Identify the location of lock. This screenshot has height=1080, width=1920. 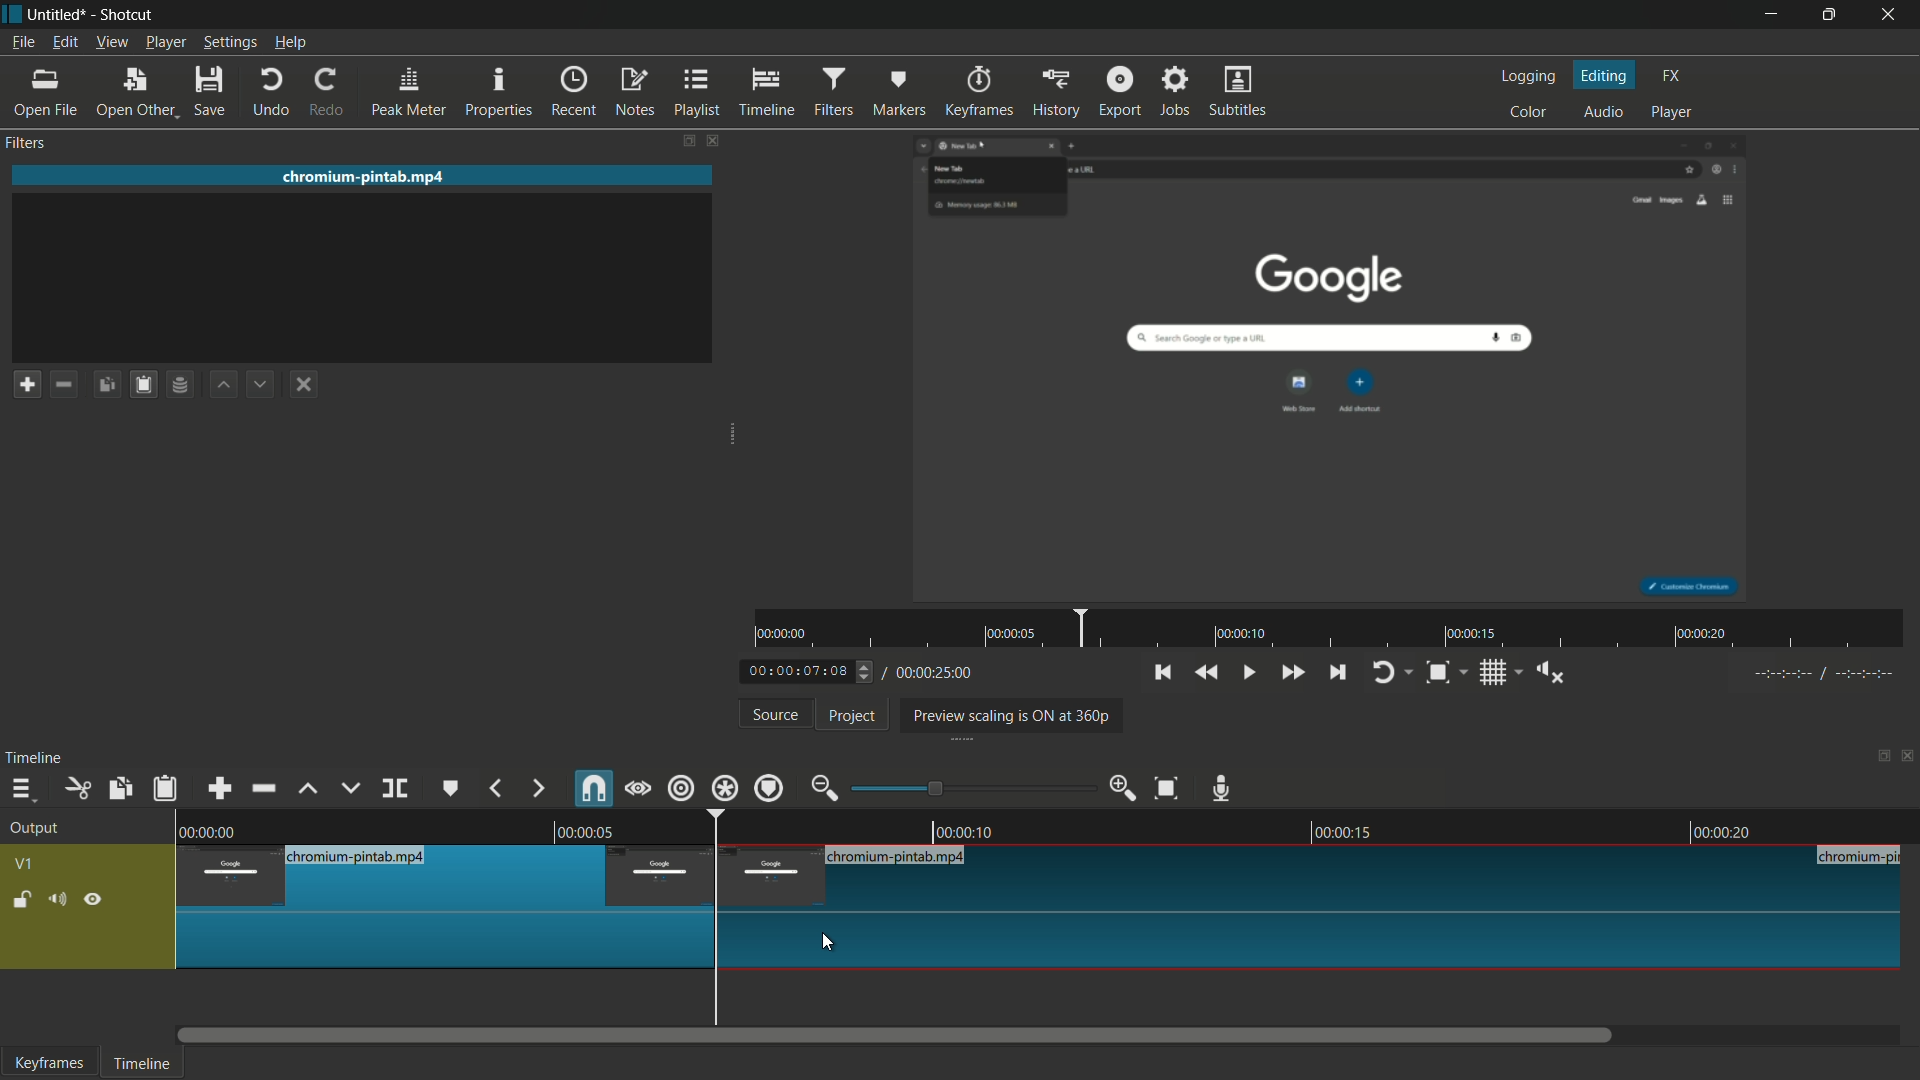
(22, 902).